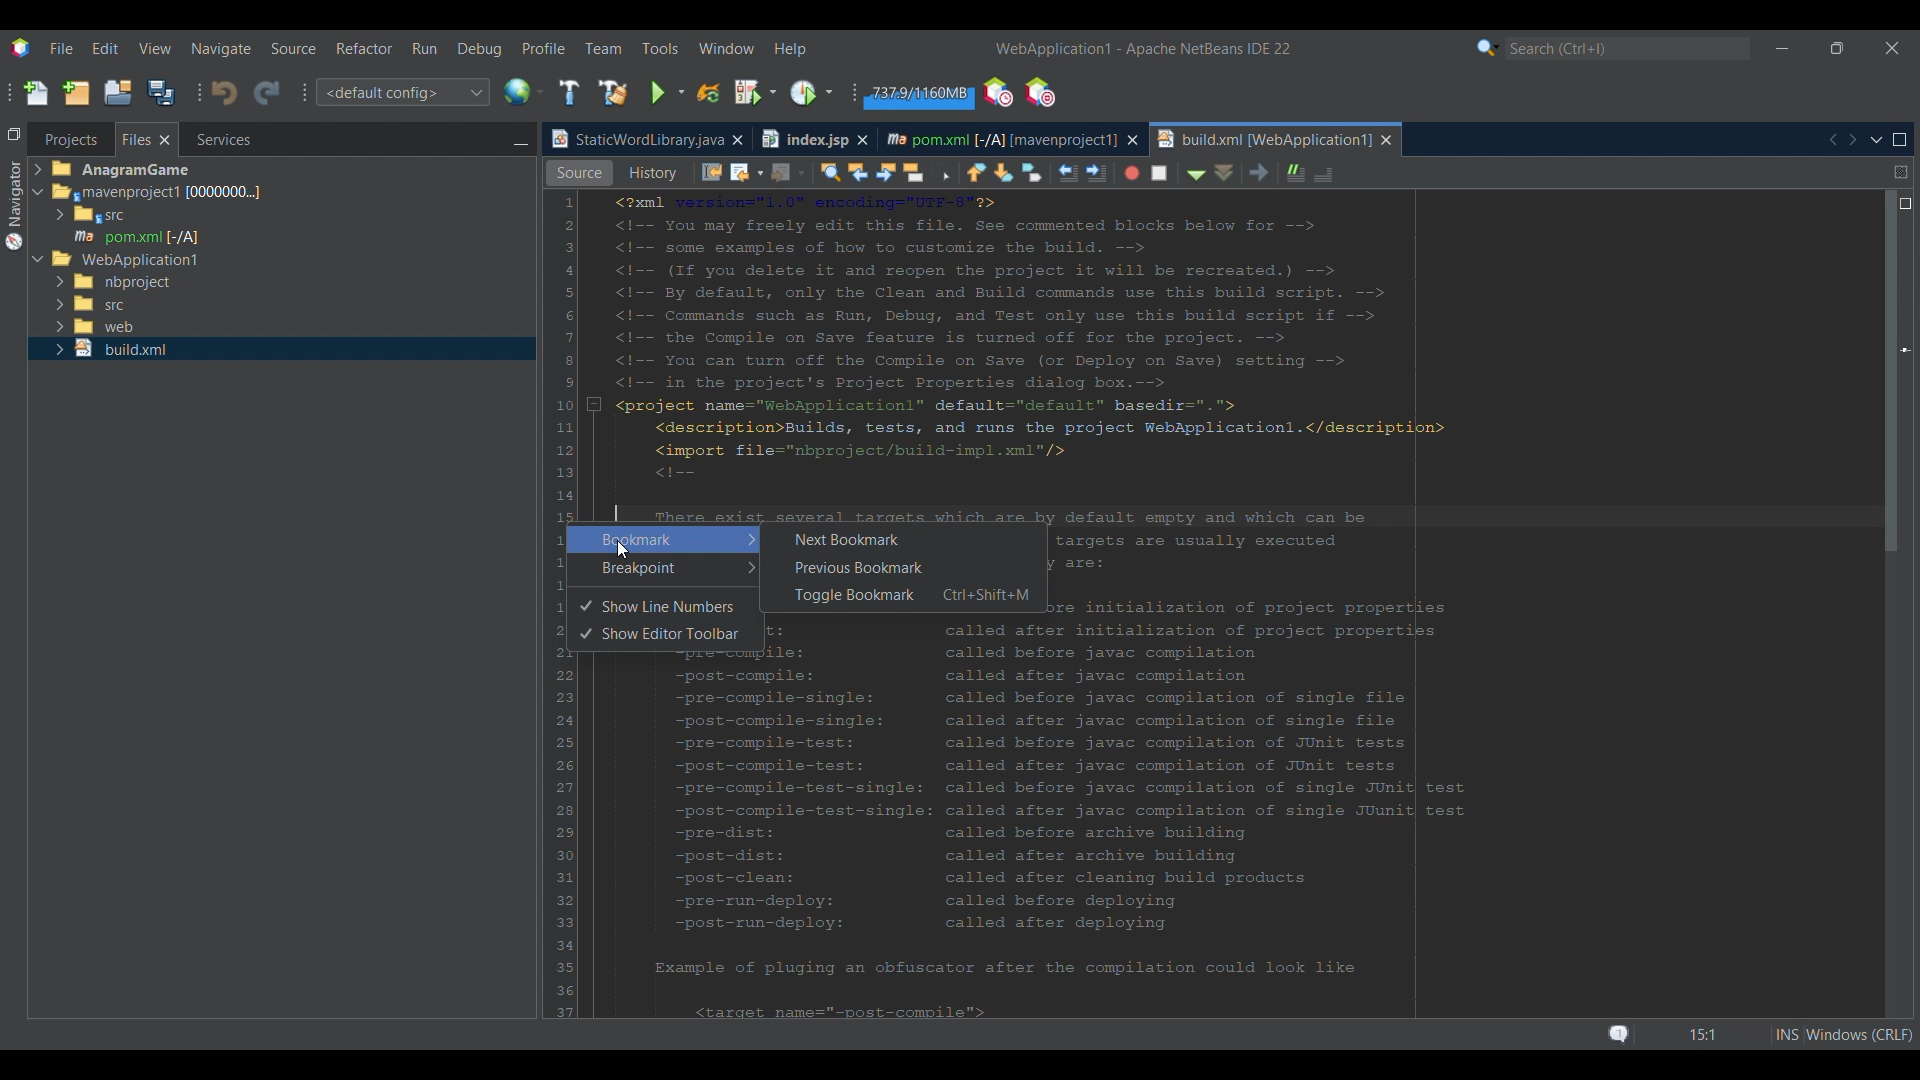 This screenshot has height=1080, width=1920. What do you see at coordinates (371, 191) in the screenshot?
I see `Selected tab highlighted` at bounding box center [371, 191].